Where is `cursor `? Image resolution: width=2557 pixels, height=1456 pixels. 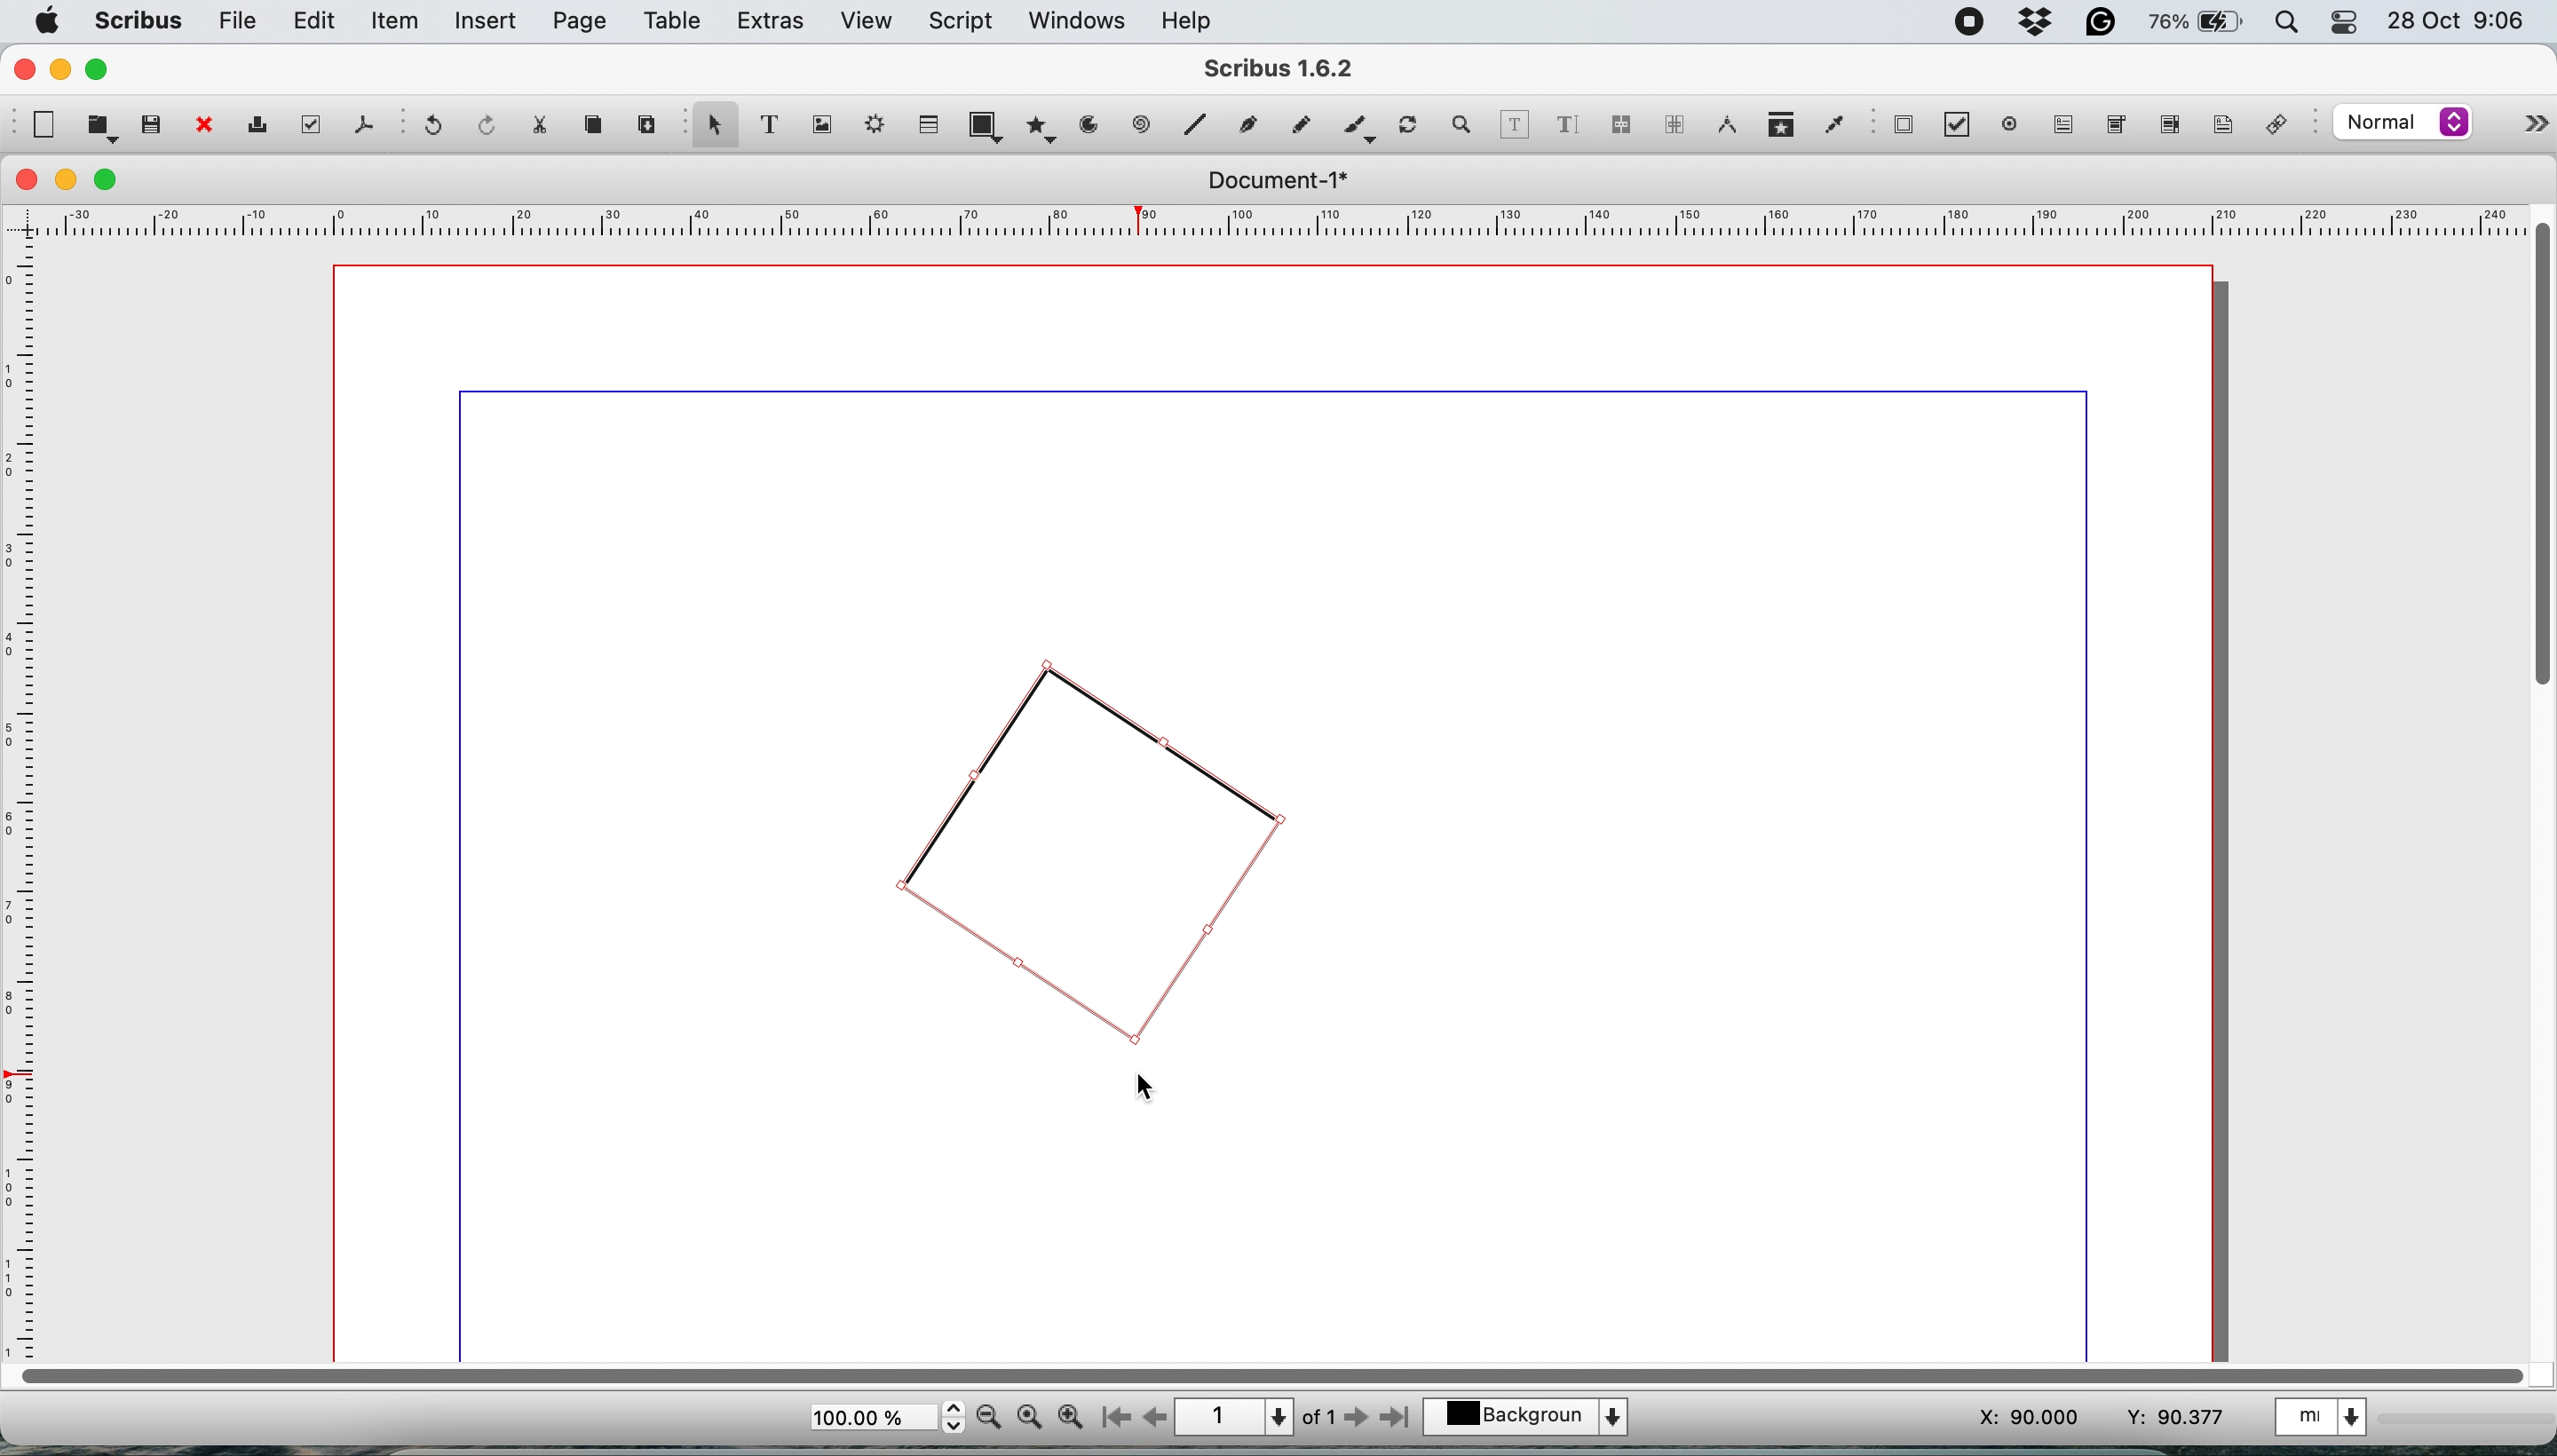
cursor  is located at coordinates (1142, 1080).